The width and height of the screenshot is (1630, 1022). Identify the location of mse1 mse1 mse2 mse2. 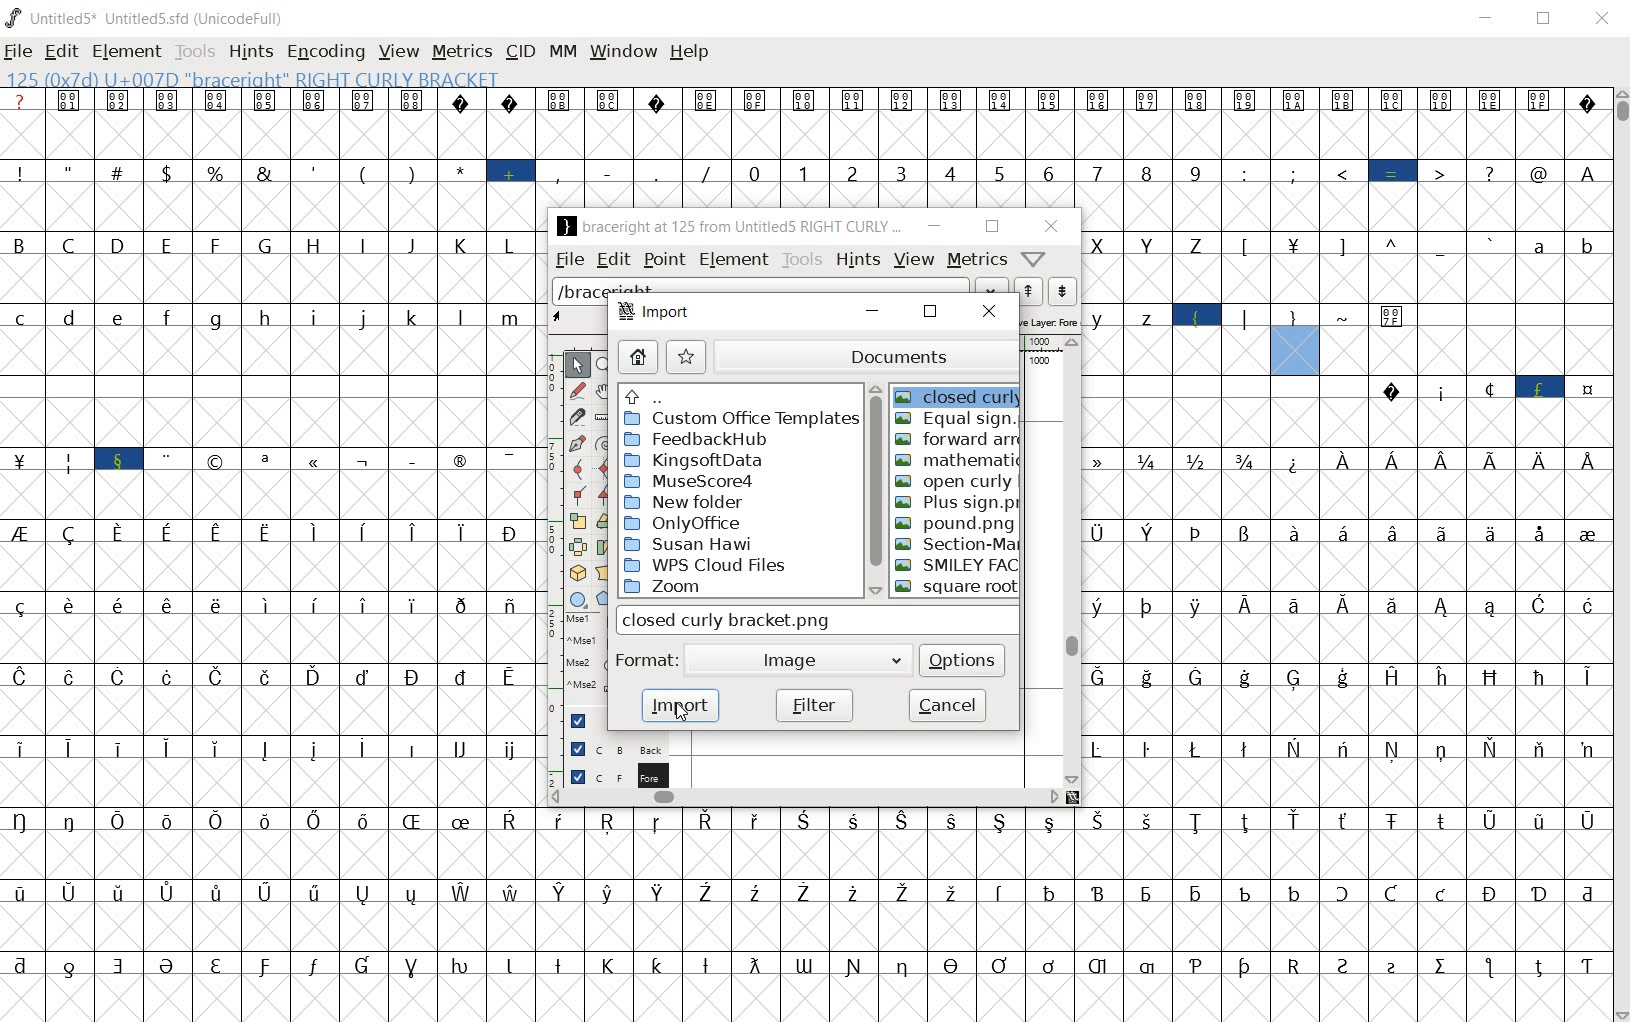
(575, 656).